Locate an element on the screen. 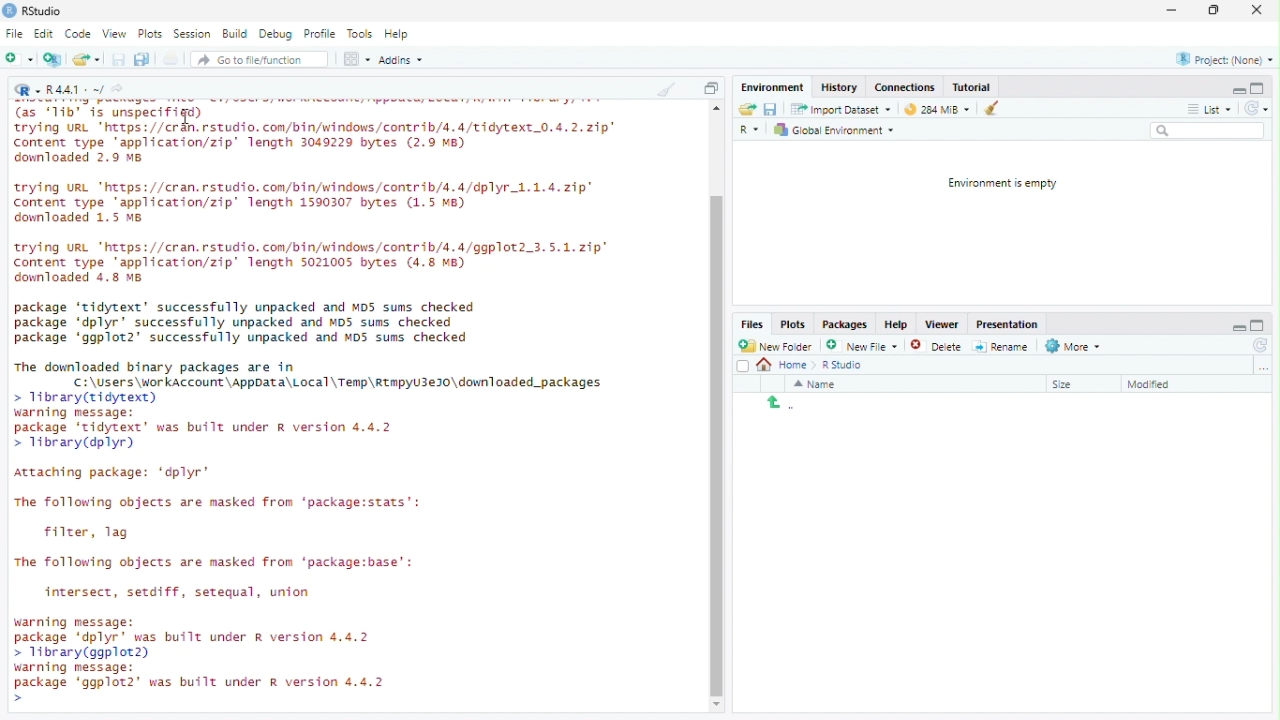 This screenshot has width=1280, height=720. Cursor is located at coordinates (188, 117).